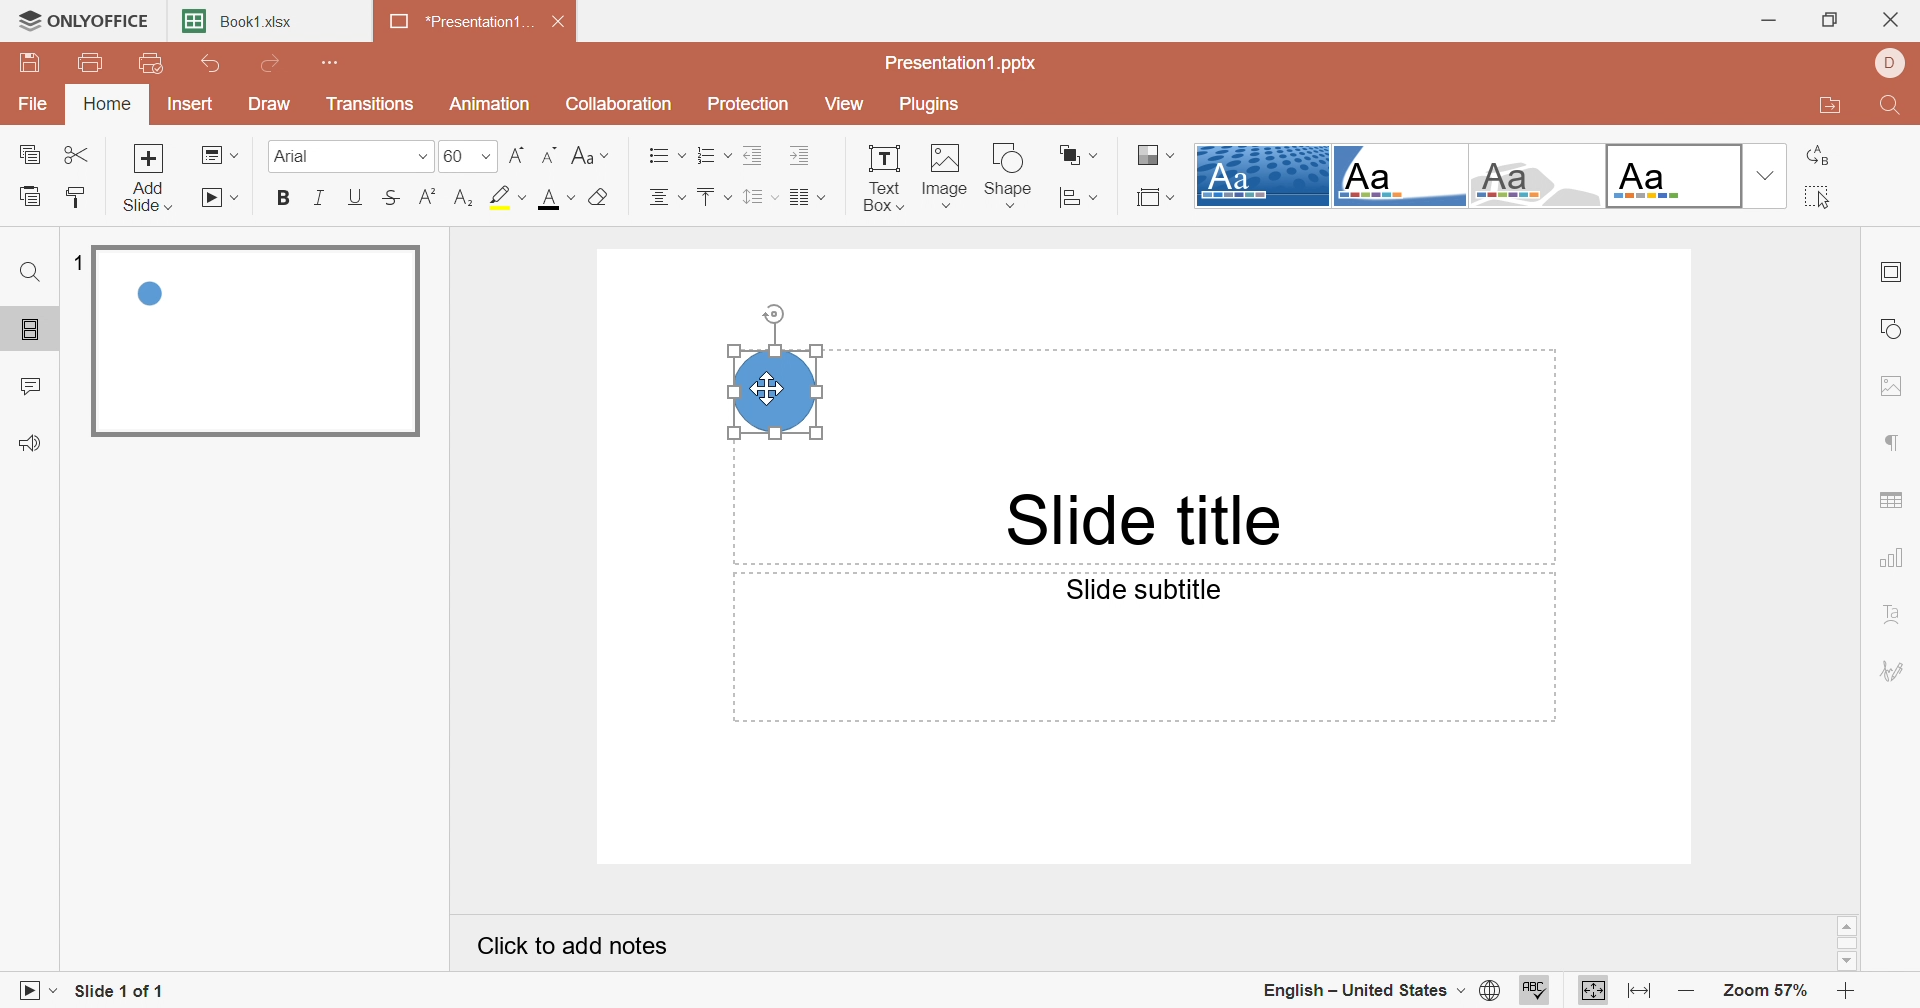  I want to click on Scroll bar, so click(1848, 943).